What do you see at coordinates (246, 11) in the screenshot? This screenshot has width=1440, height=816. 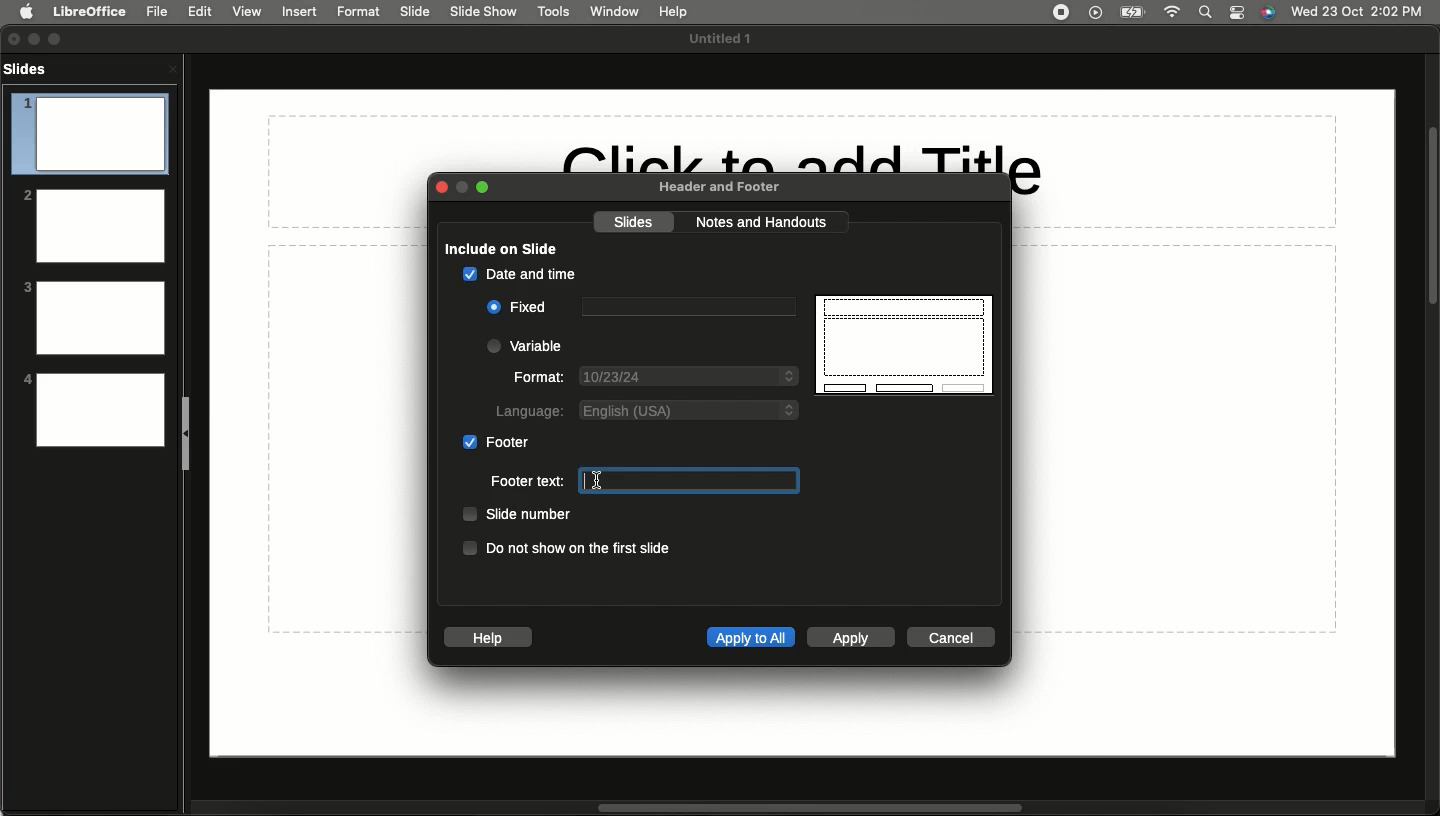 I see `View` at bounding box center [246, 11].